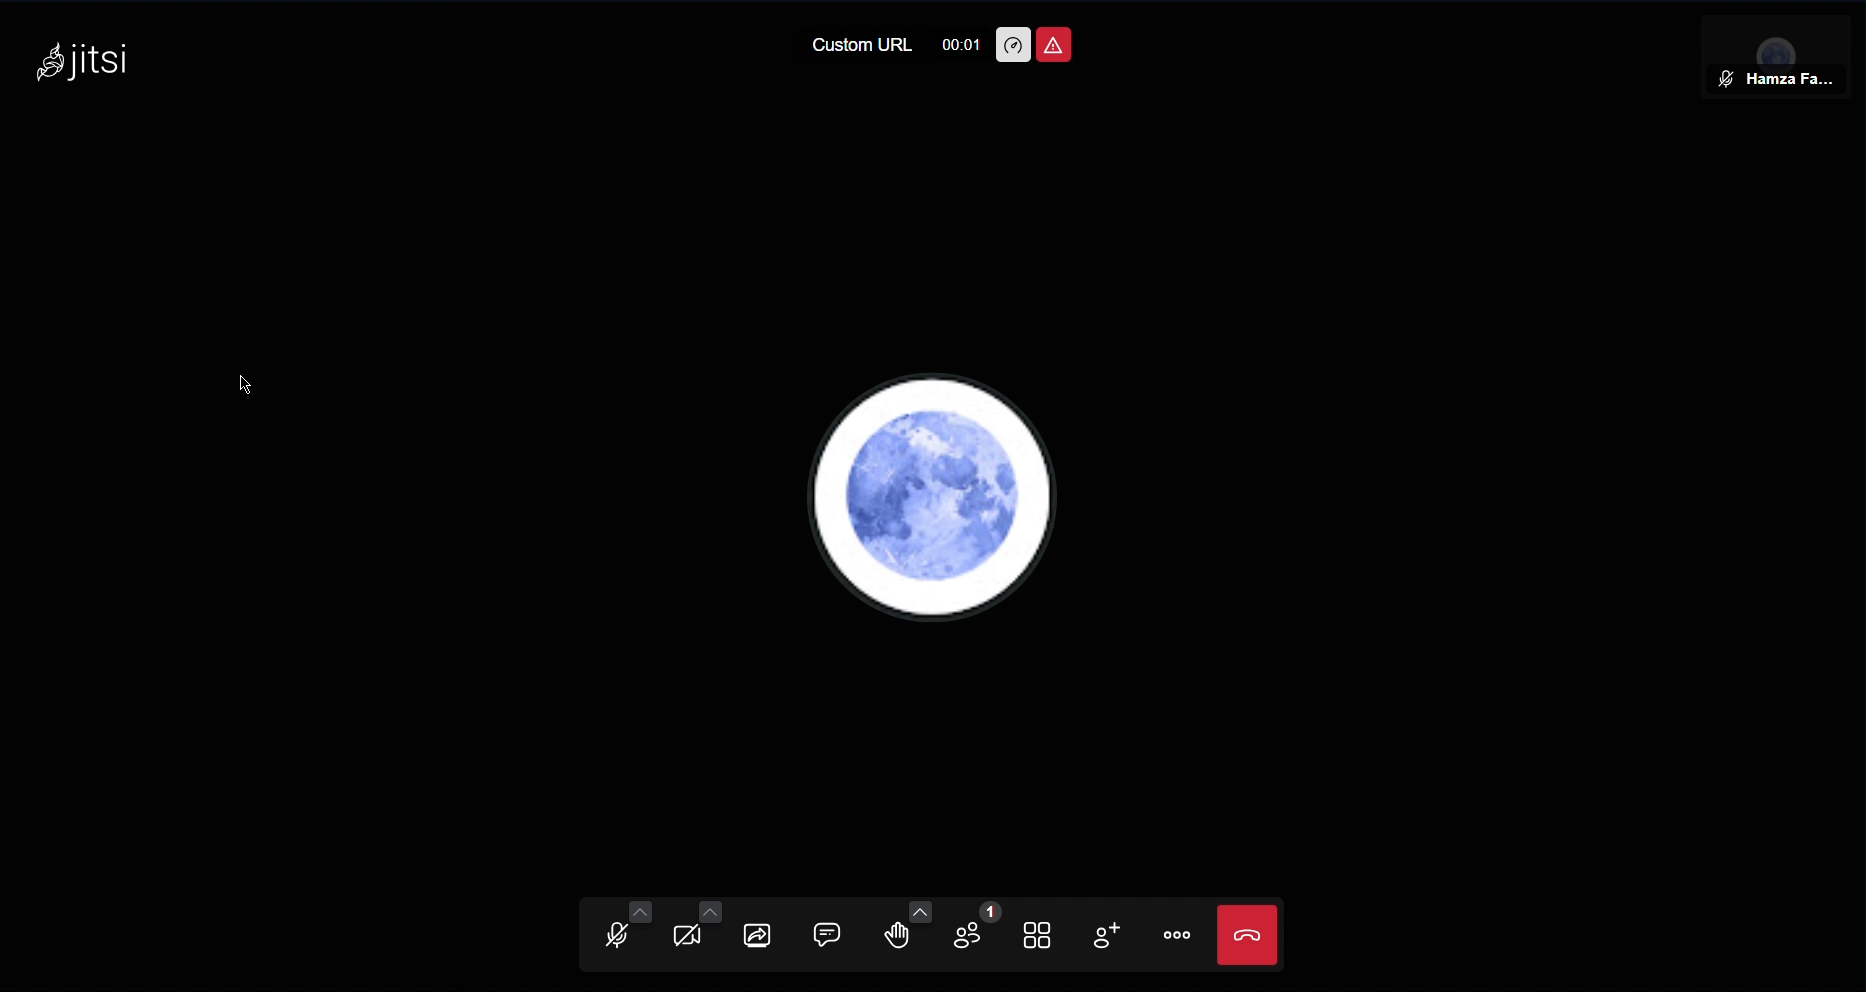 The height and width of the screenshot is (992, 1866). I want to click on Cursor, so click(250, 385).